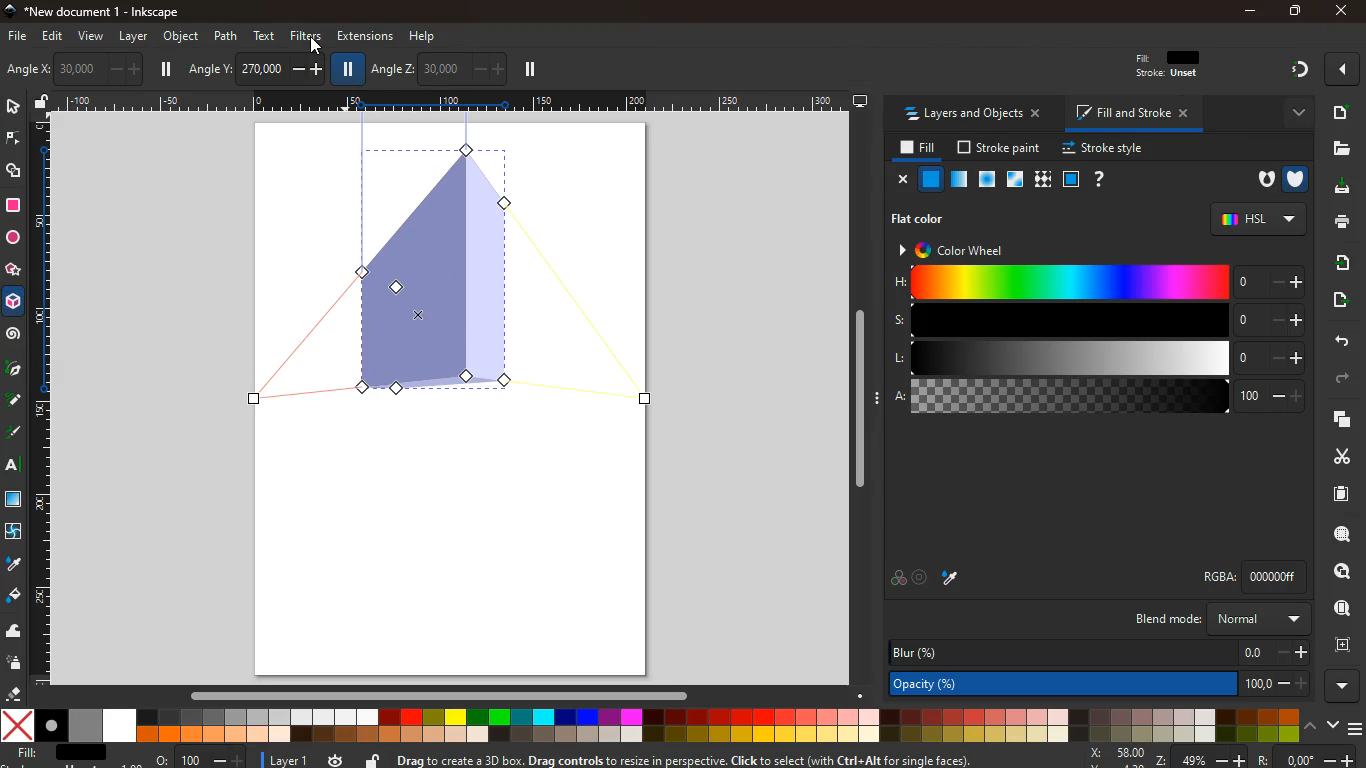 The image size is (1366, 768). Describe the element at coordinates (897, 580) in the screenshot. I see `color` at that location.